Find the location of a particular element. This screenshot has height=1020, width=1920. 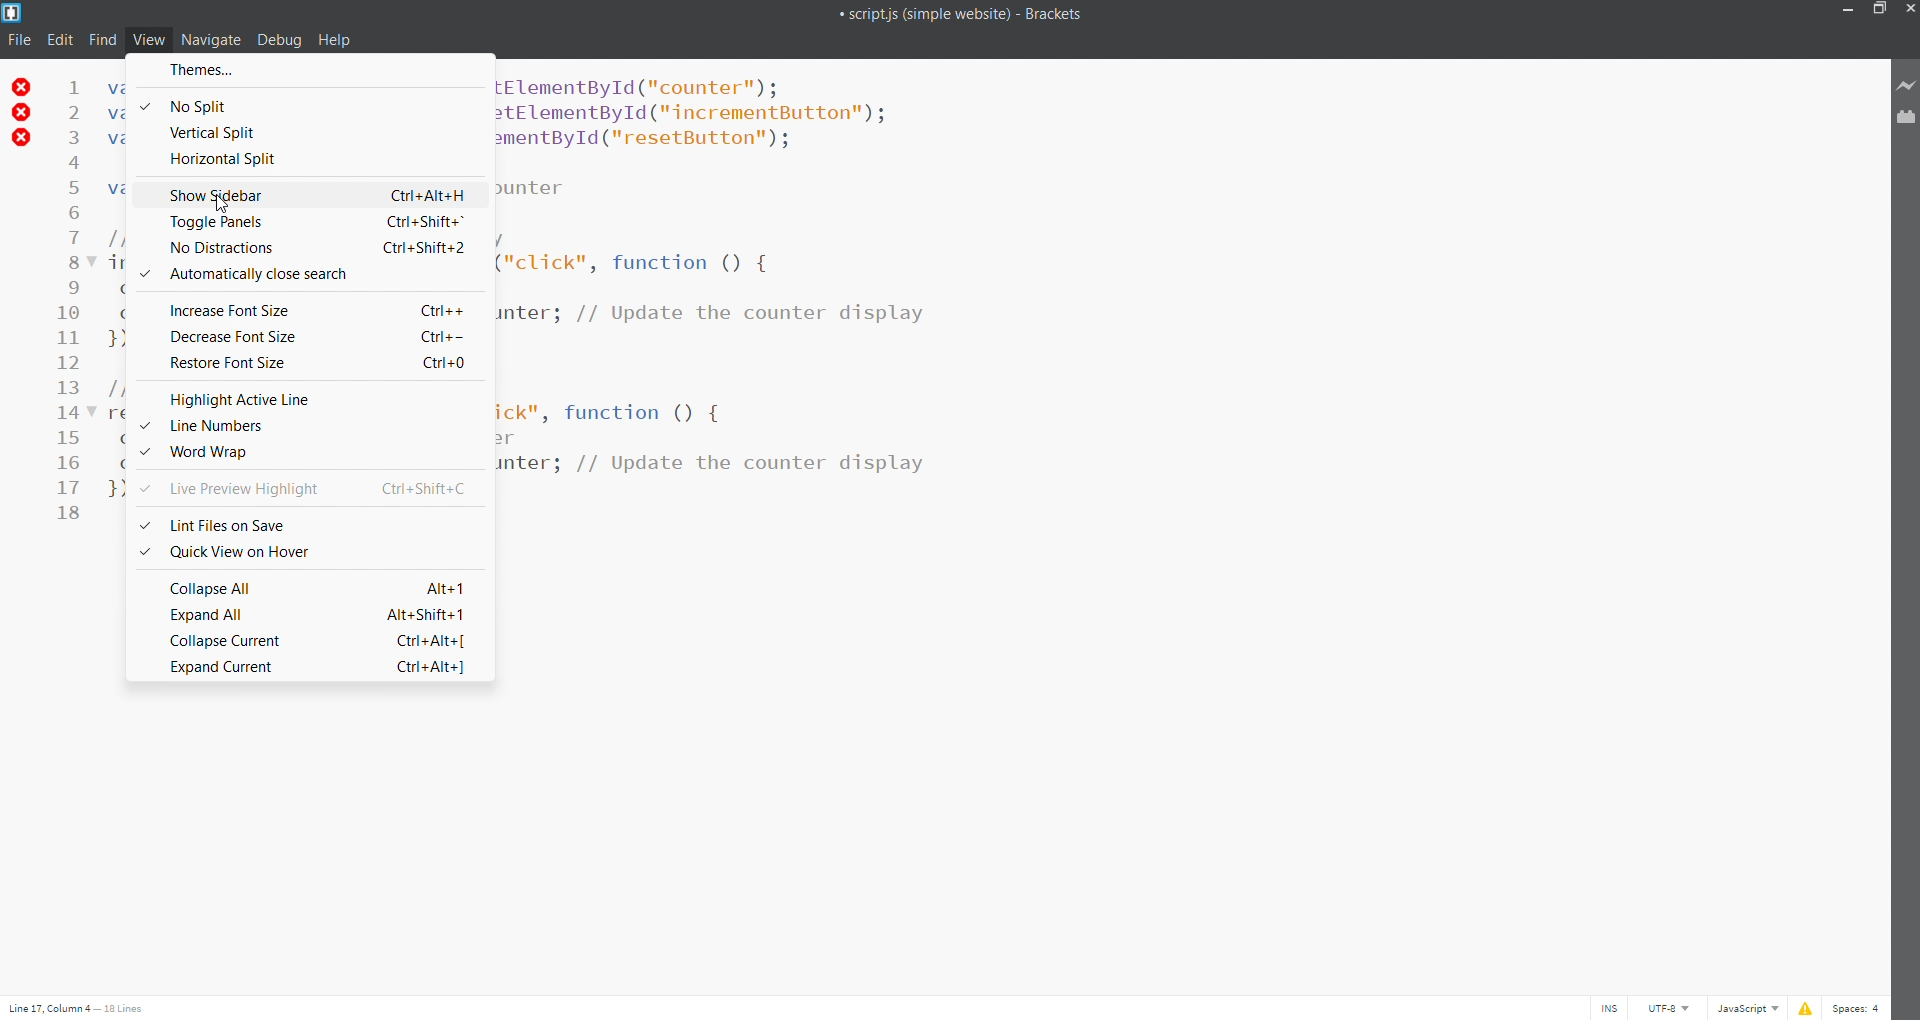

decrease font size is located at coordinates (310, 333).